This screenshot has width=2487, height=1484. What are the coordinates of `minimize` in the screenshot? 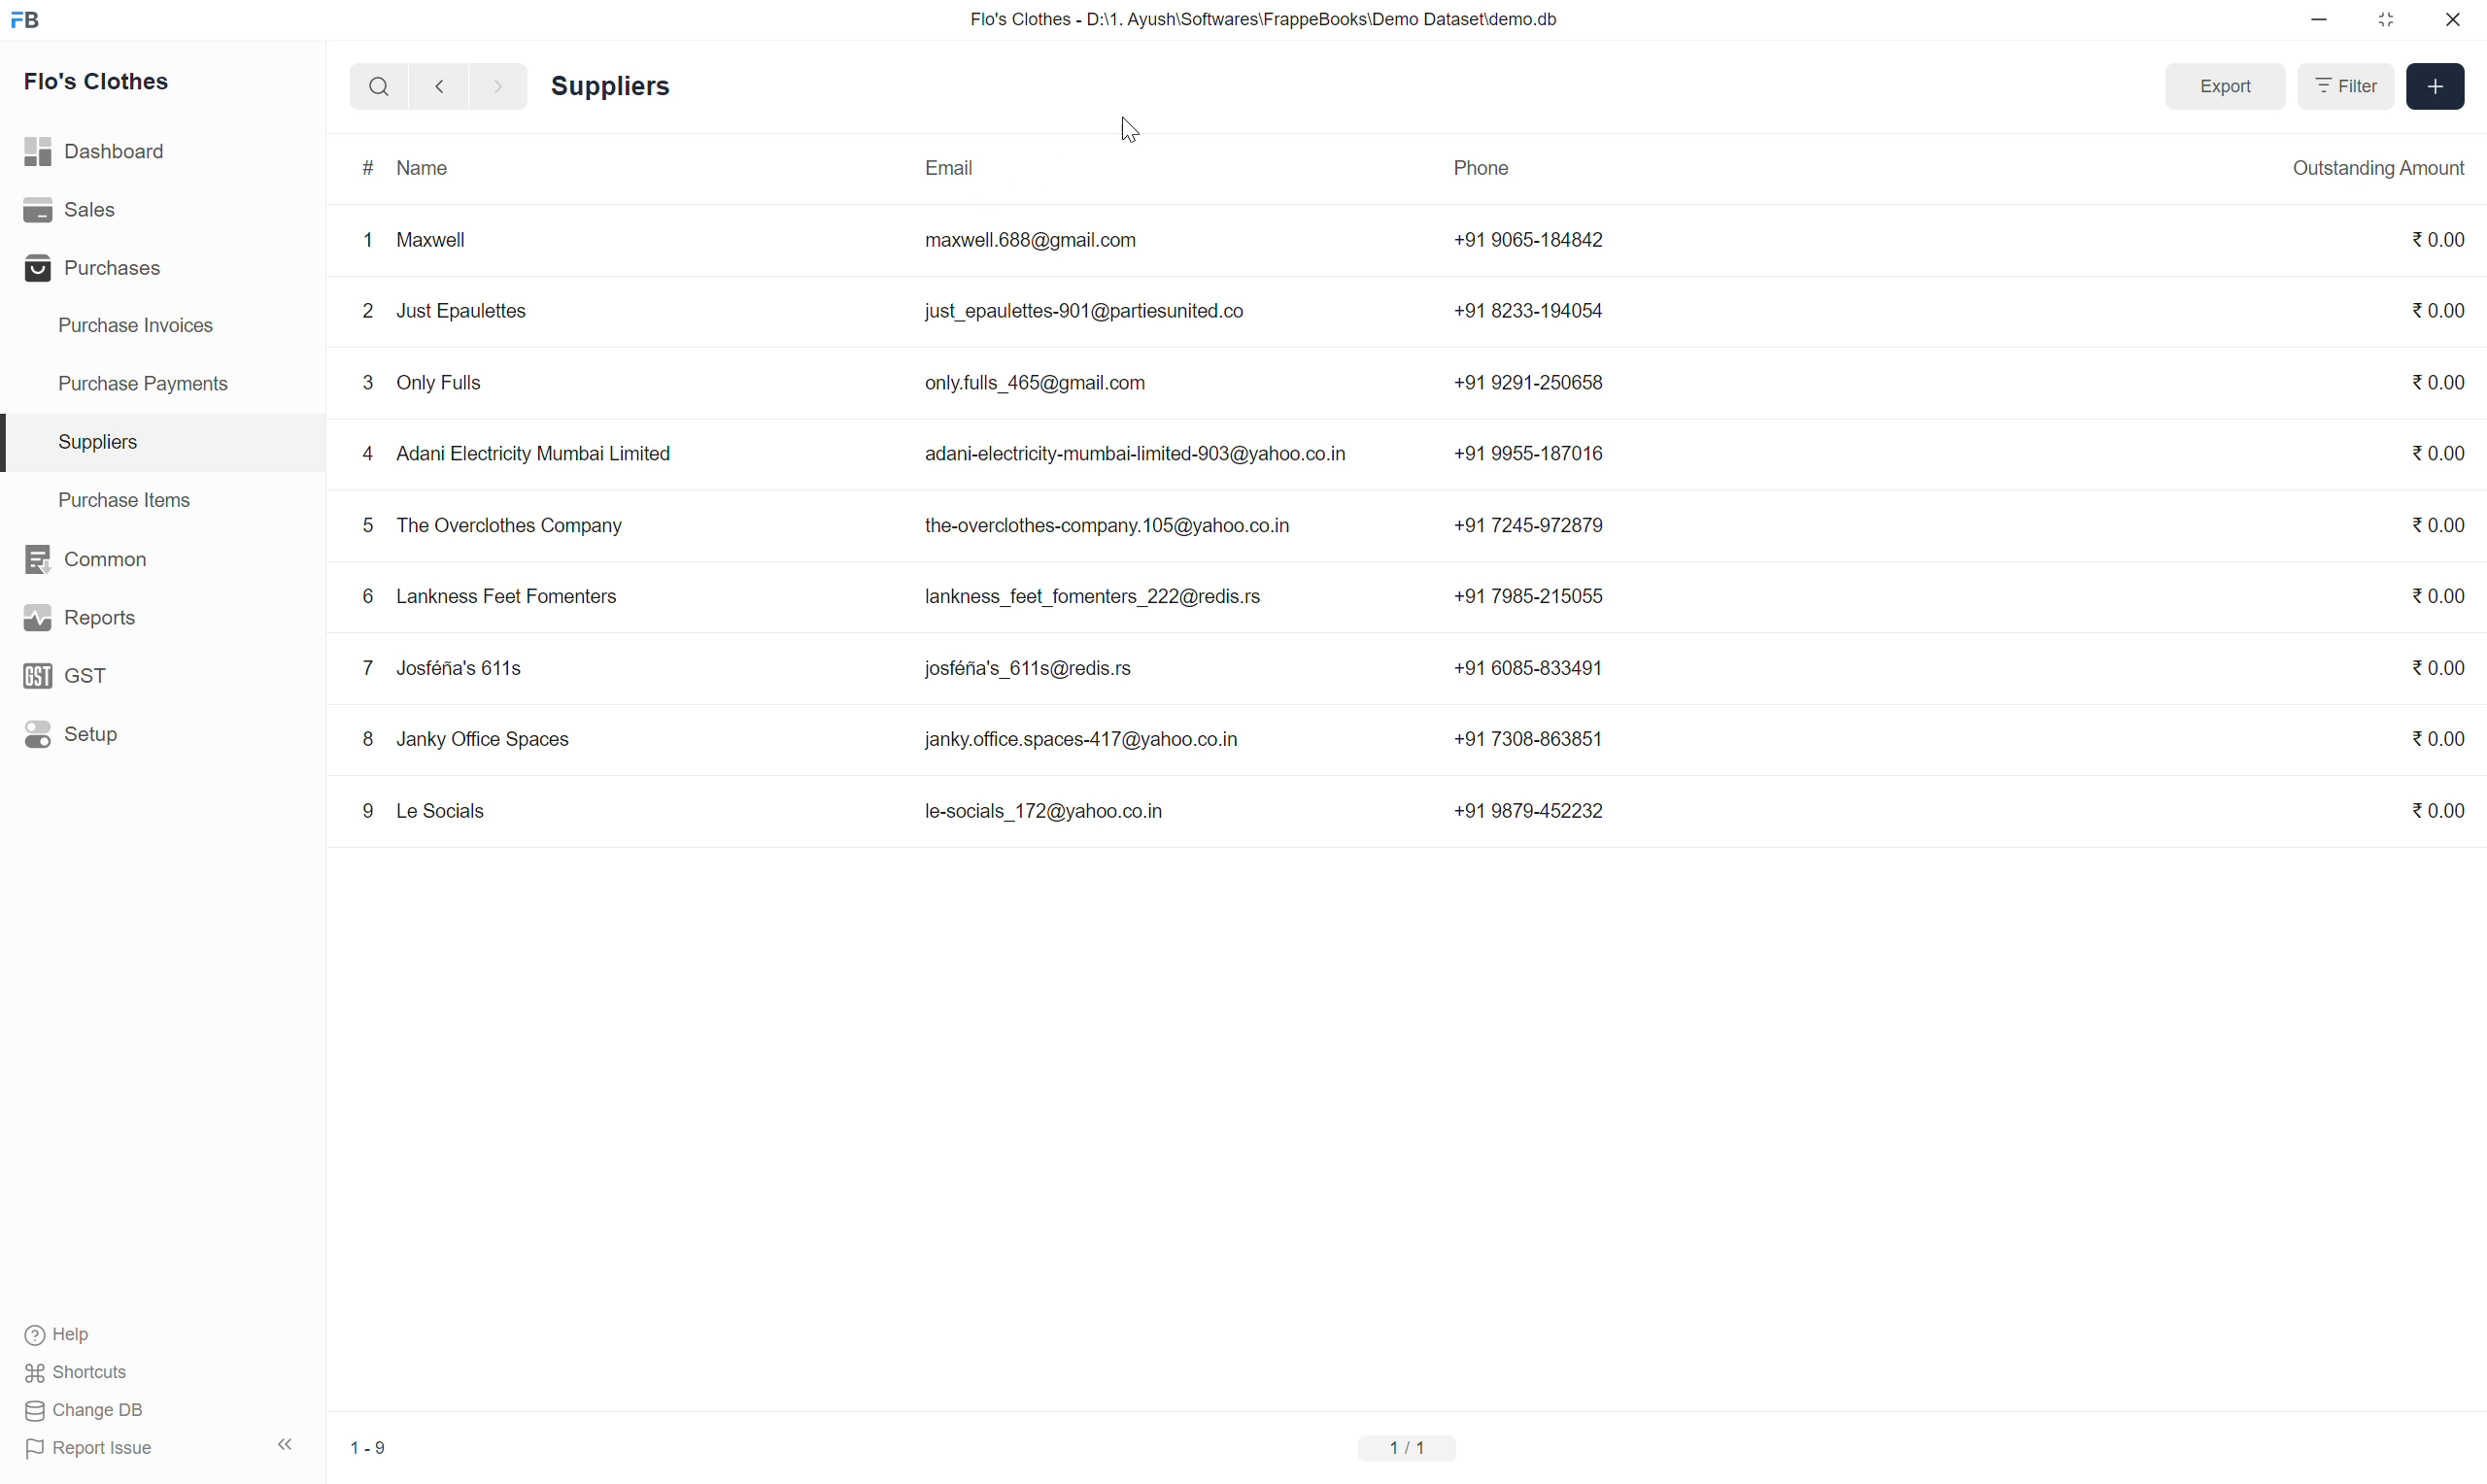 It's located at (2321, 21).